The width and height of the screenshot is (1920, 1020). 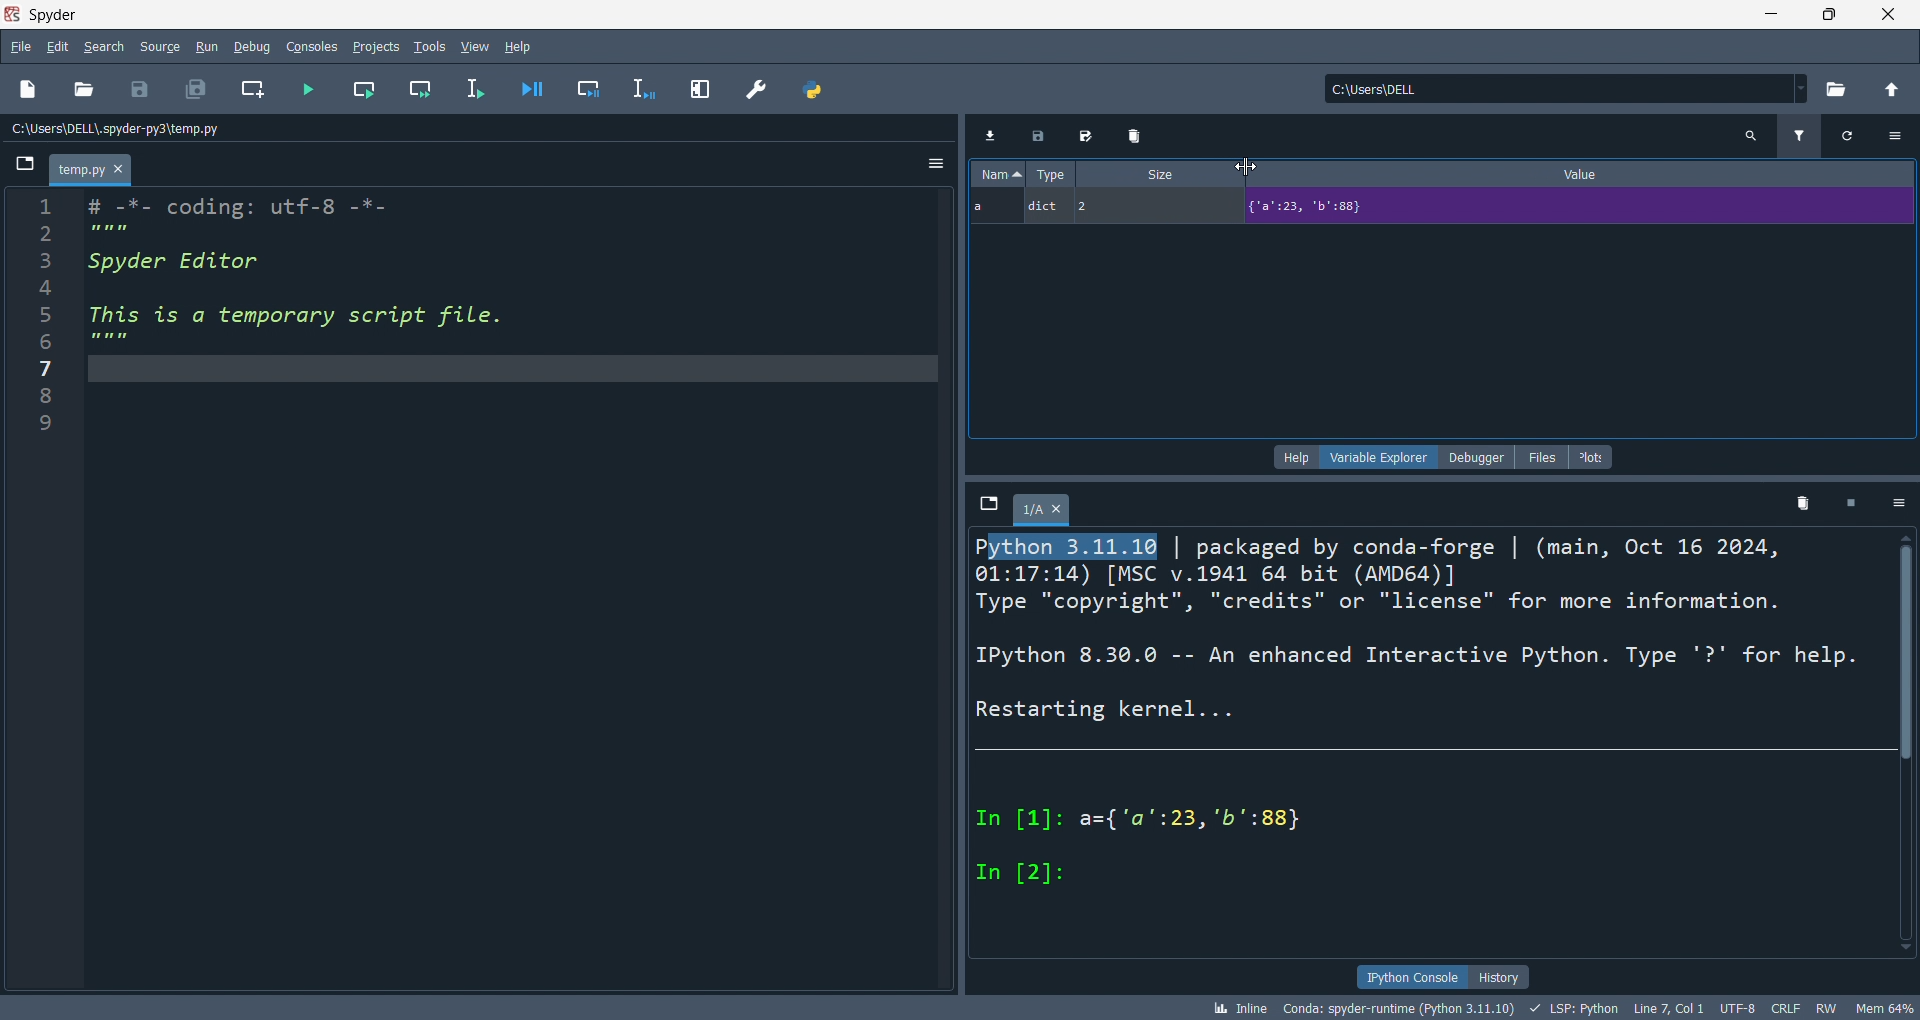 What do you see at coordinates (465, 128) in the screenshot?
I see `file locations` at bounding box center [465, 128].